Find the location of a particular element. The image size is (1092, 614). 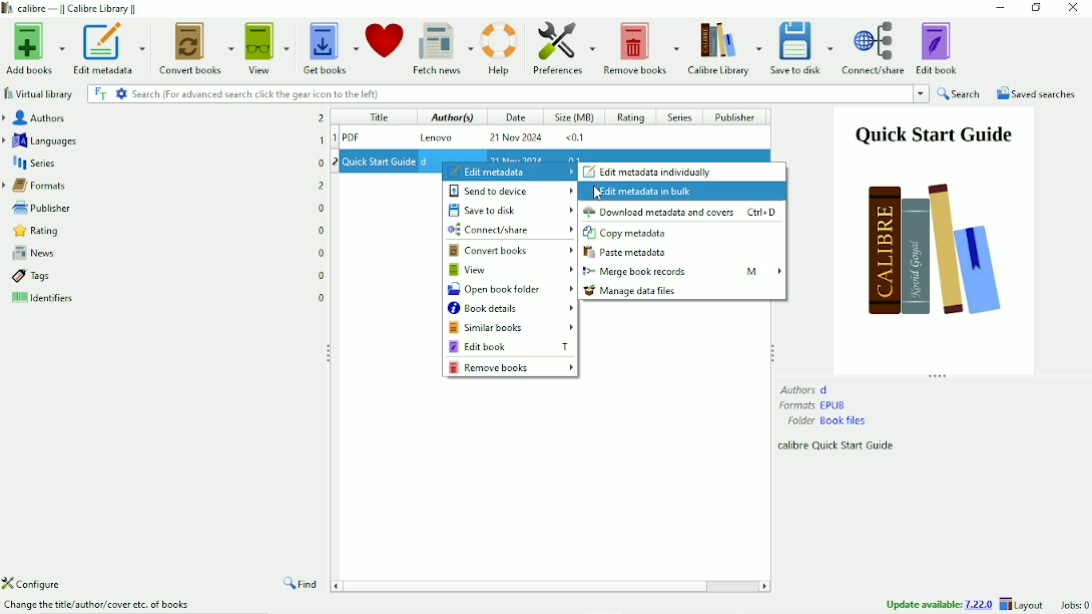

Authors is located at coordinates (162, 117).